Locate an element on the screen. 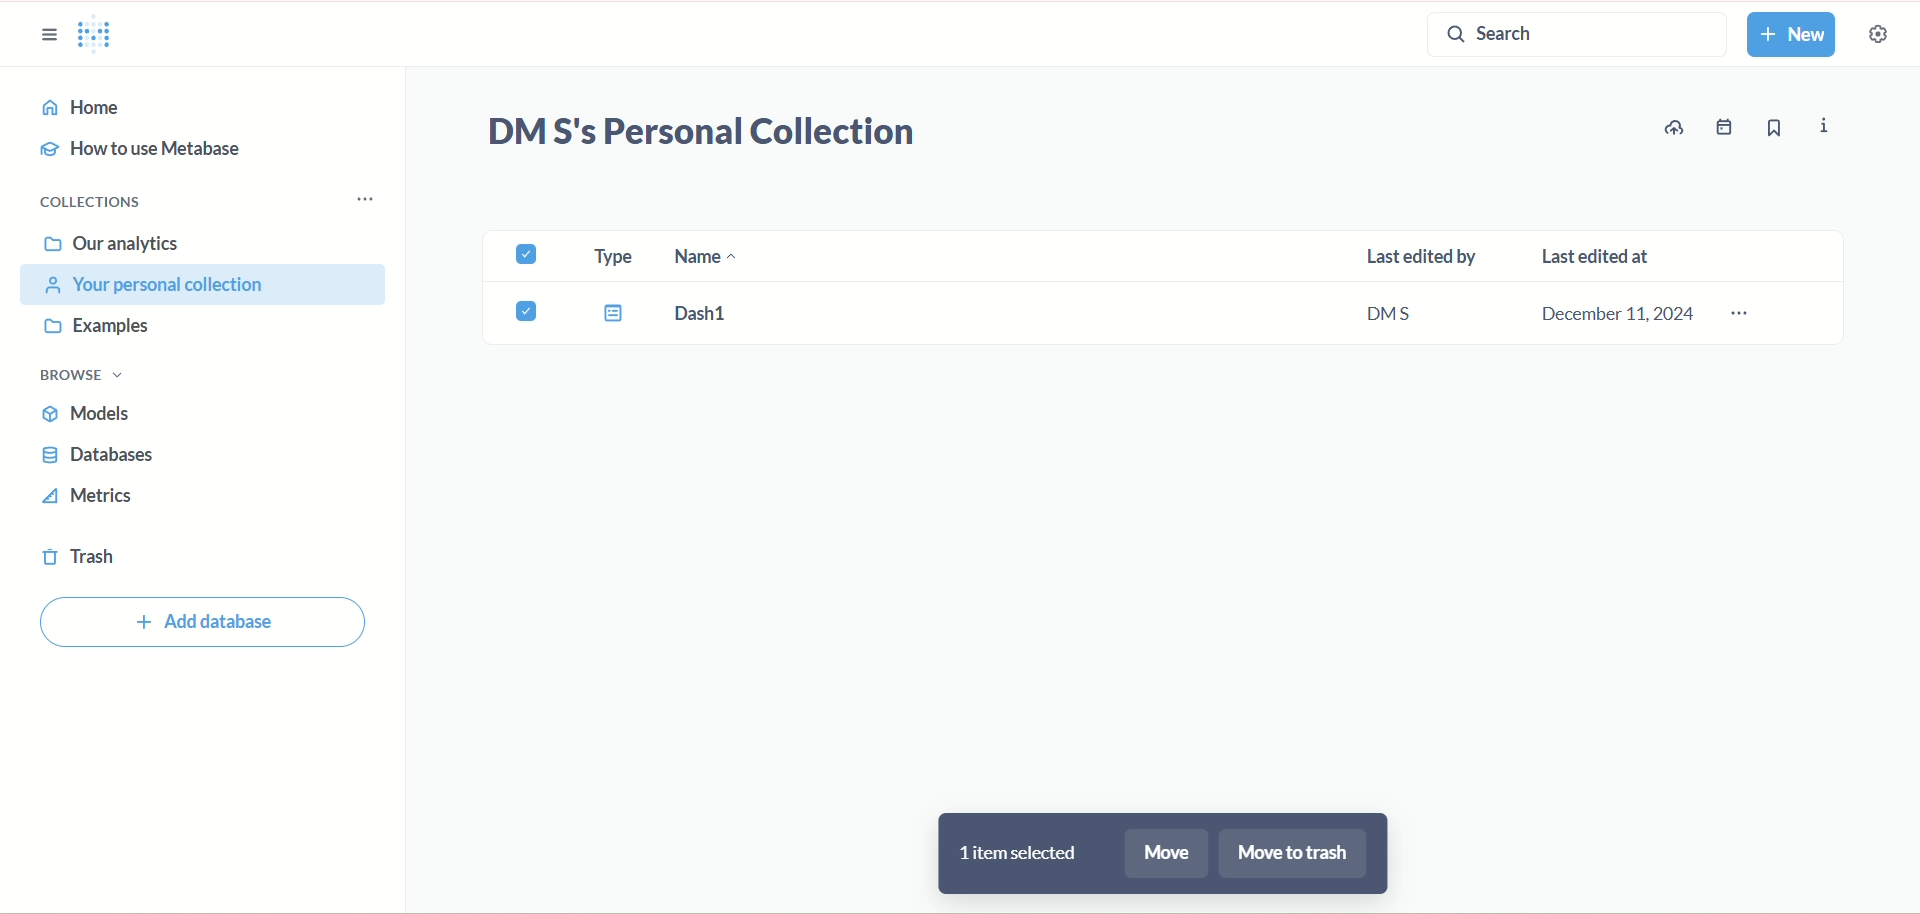 This screenshot has height=914, width=1920. Type icon is located at coordinates (609, 313).